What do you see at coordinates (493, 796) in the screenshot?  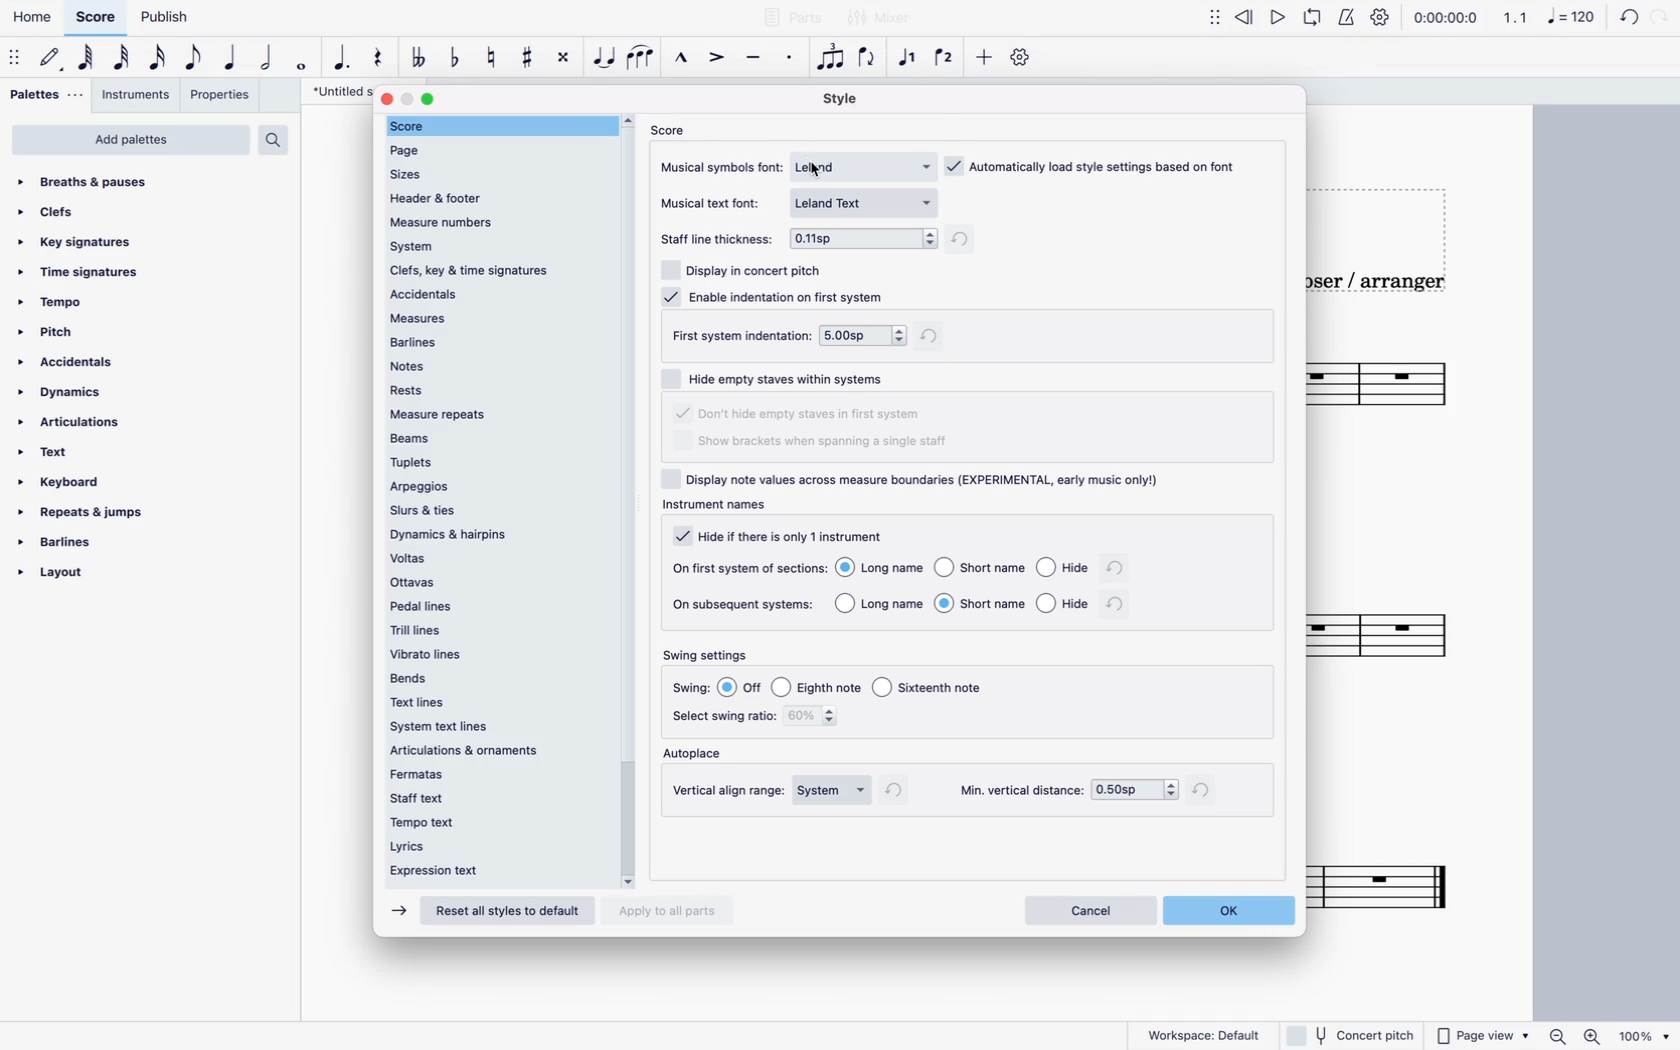 I see `staff text` at bounding box center [493, 796].